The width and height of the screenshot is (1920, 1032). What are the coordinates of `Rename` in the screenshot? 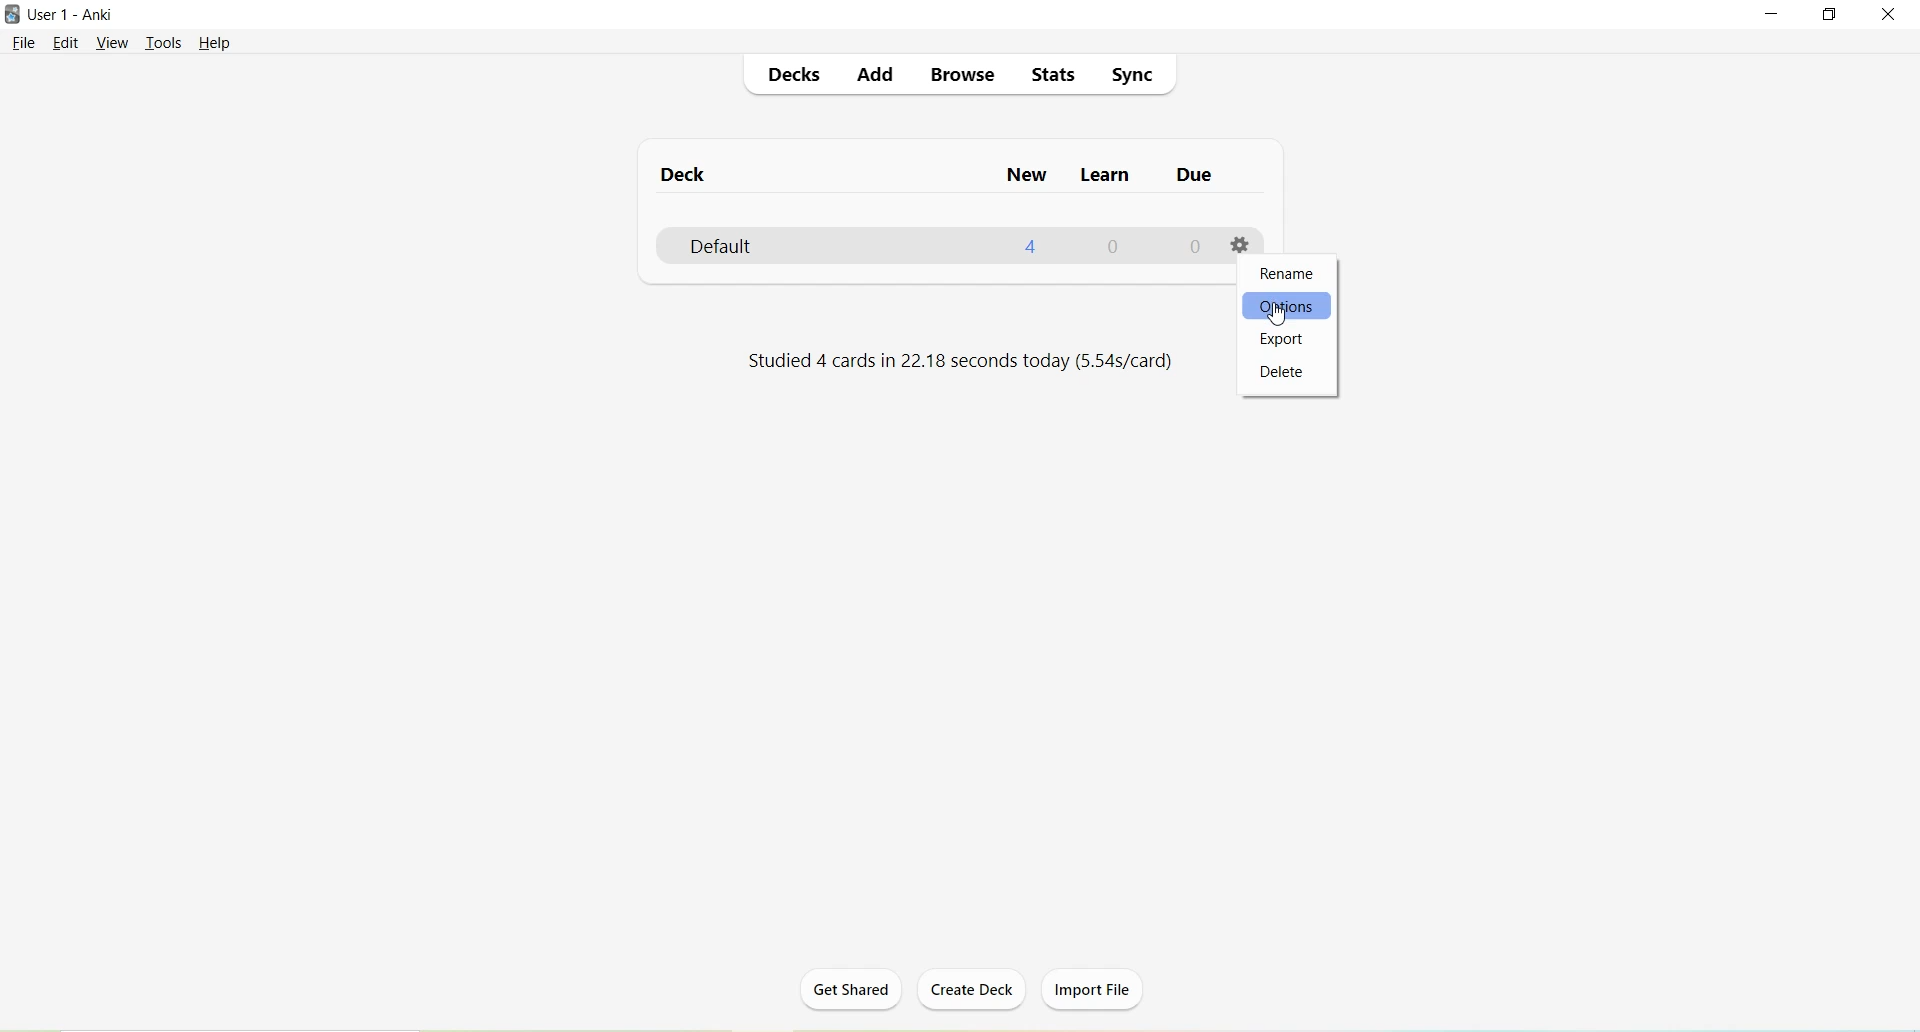 It's located at (1288, 273).